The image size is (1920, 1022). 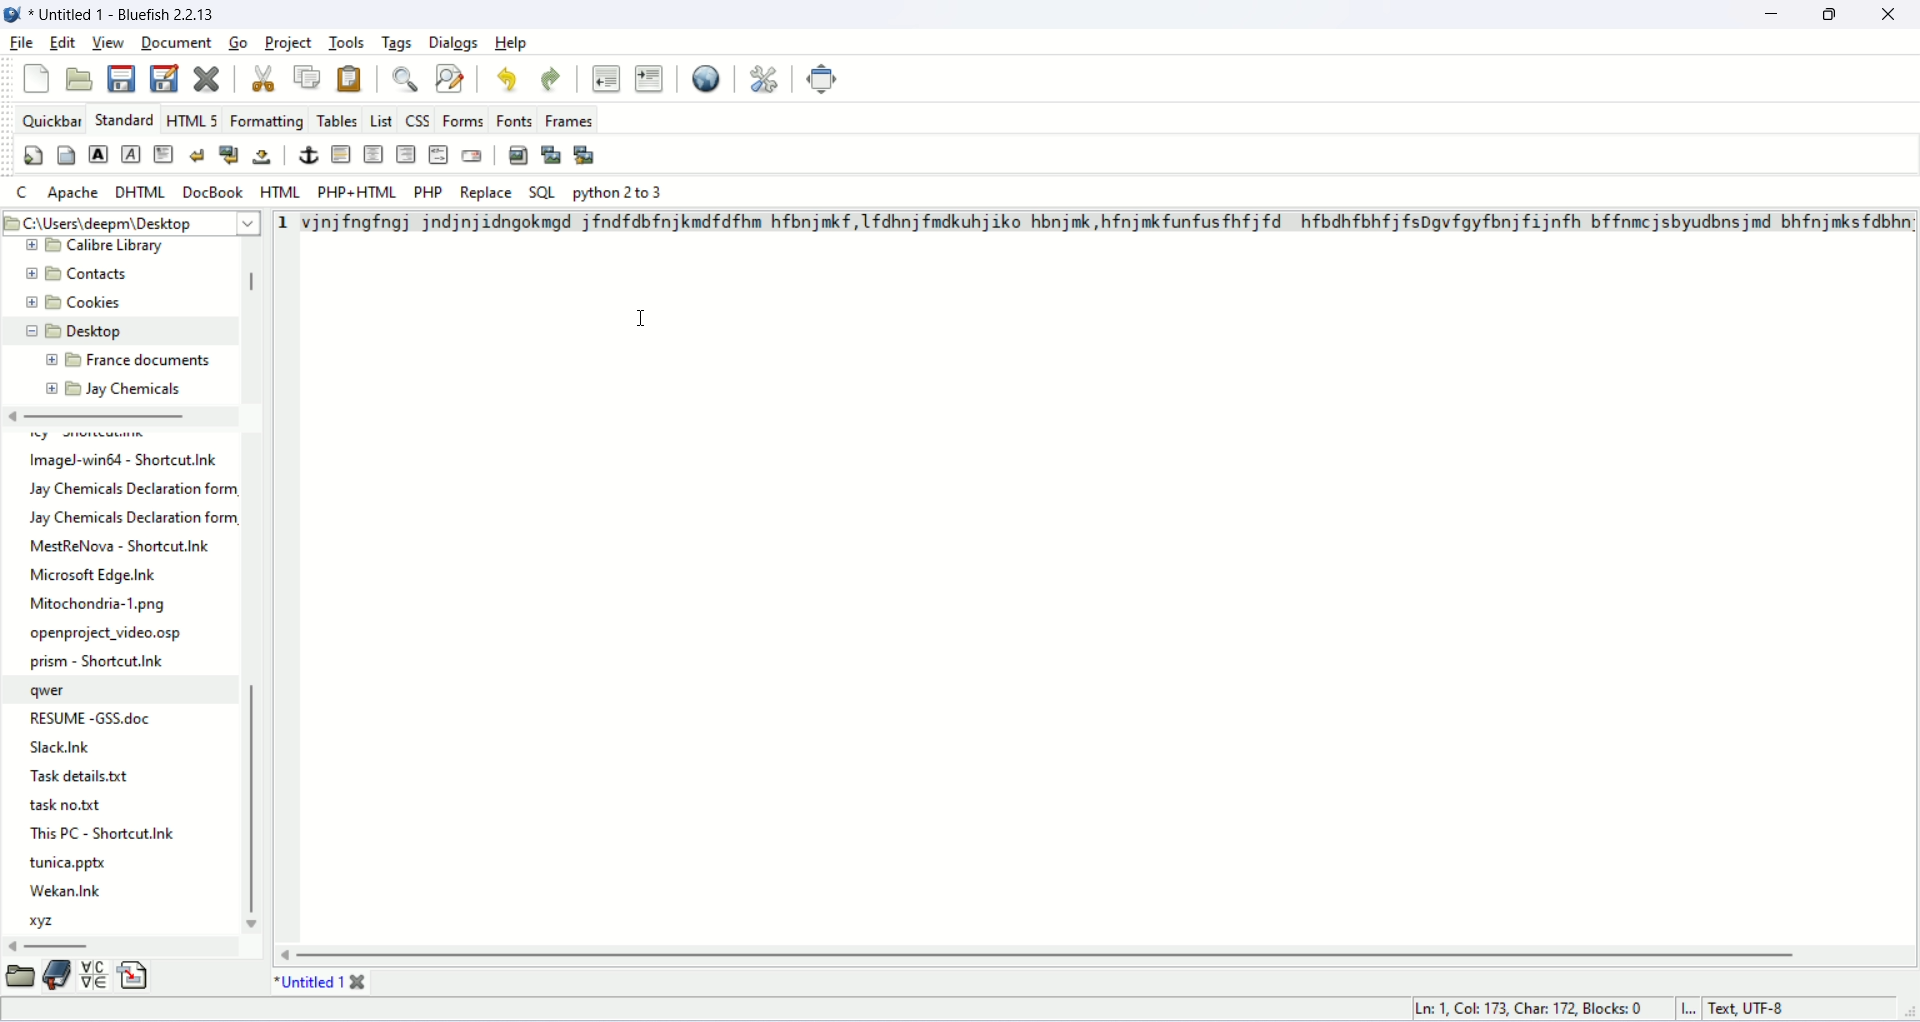 What do you see at coordinates (71, 862) in the screenshot?
I see `tunica.pptx` at bounding box center [71, 862].